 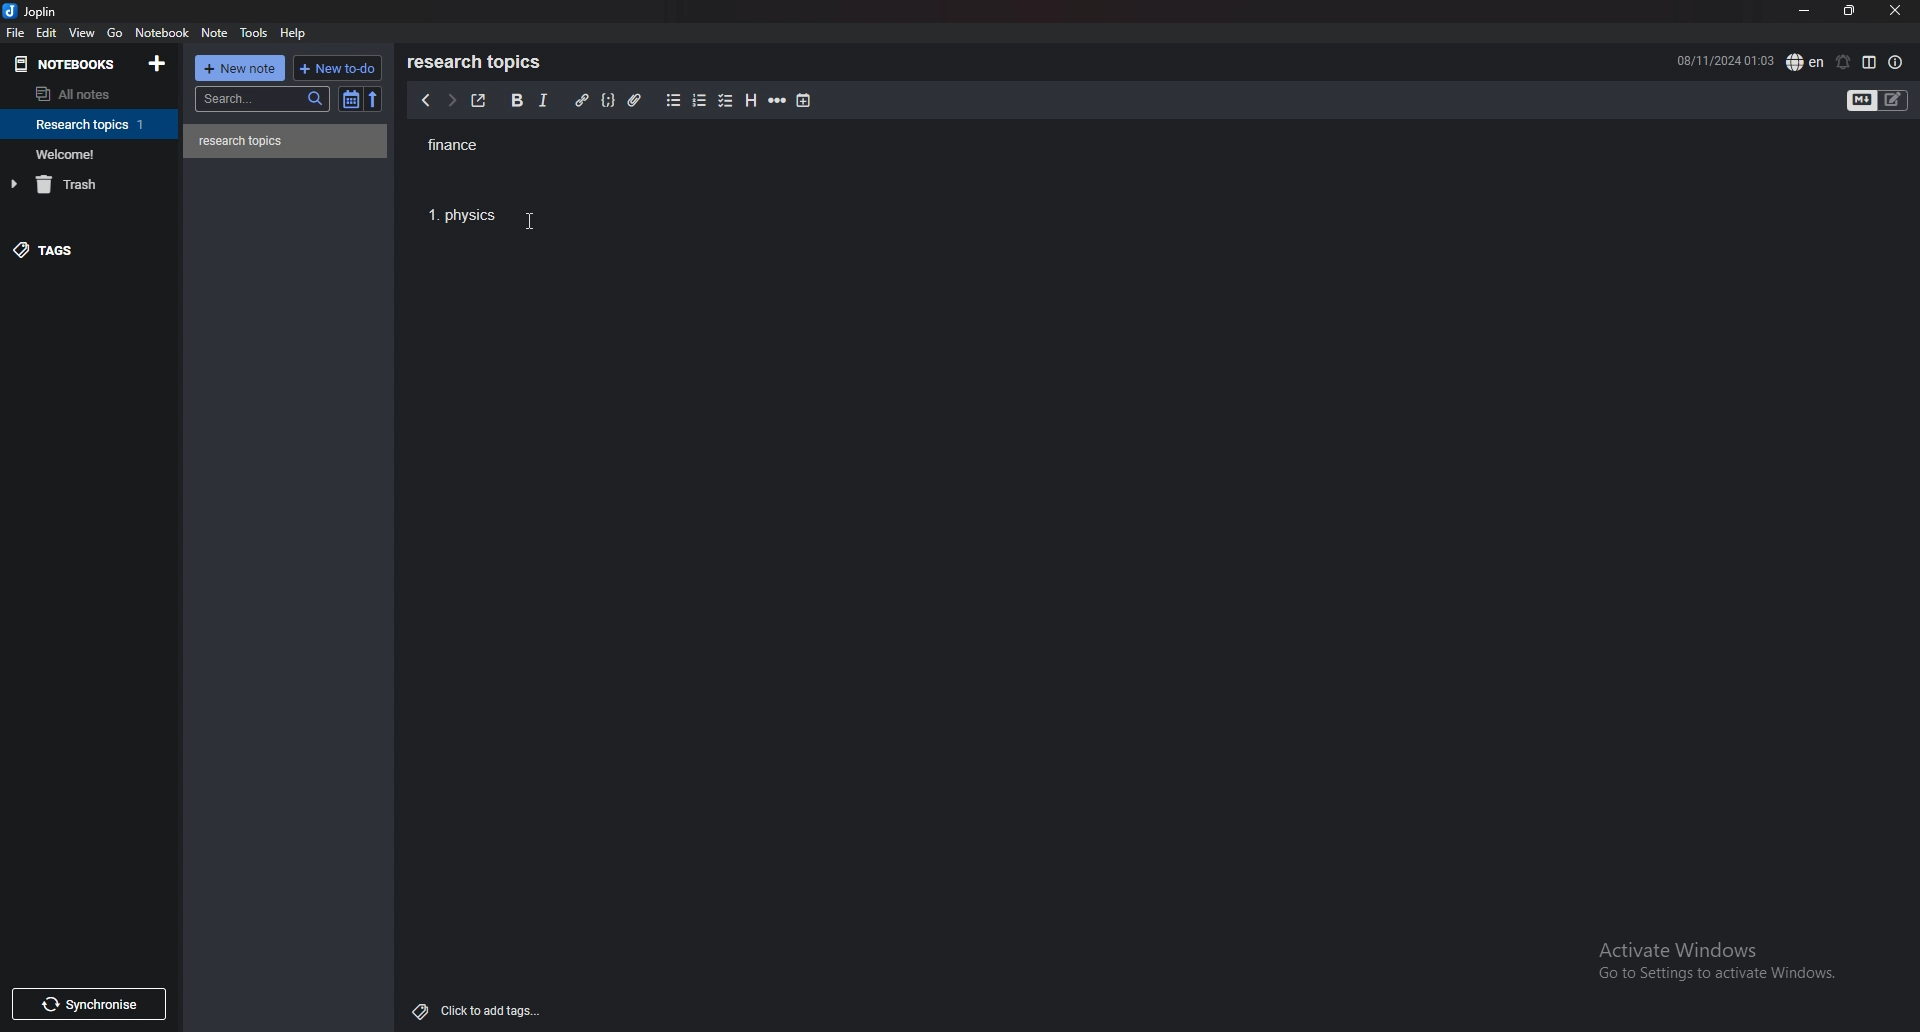 I want to click on heading, so click(x=750, y=101).